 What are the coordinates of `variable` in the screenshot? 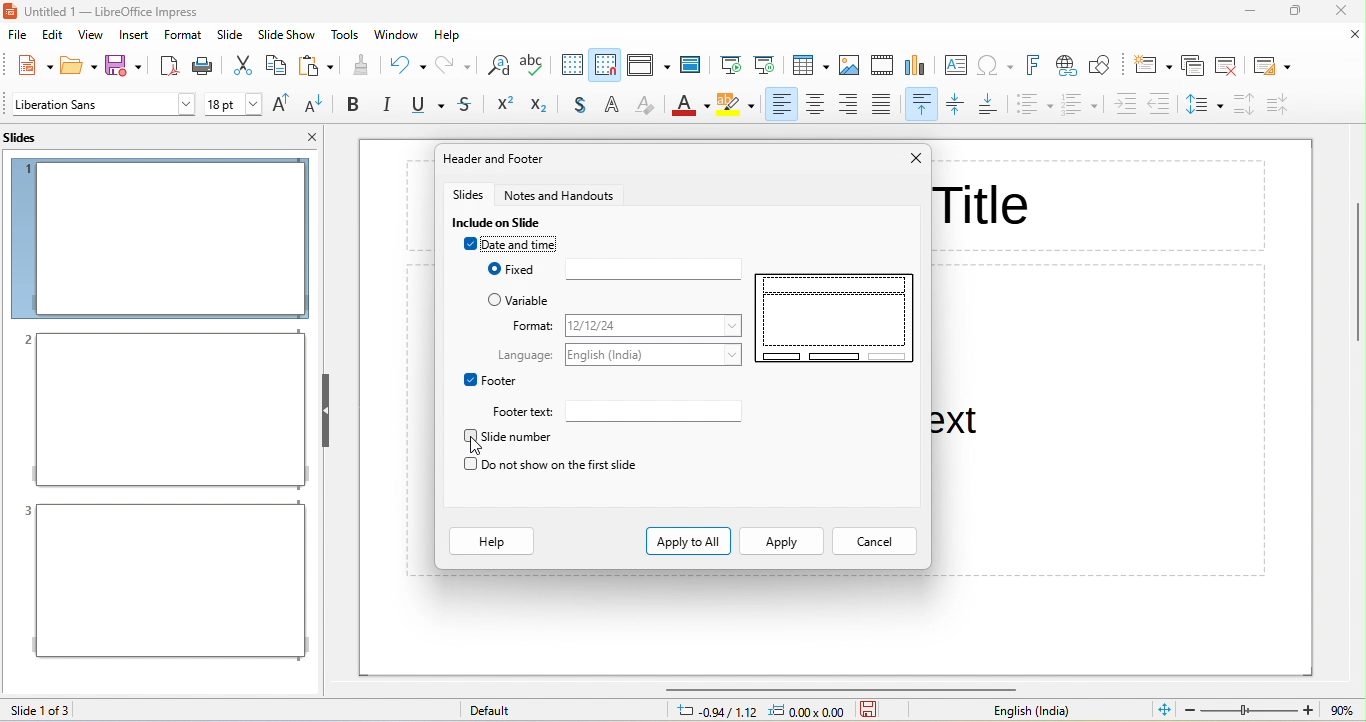 It's located at (536, 301).